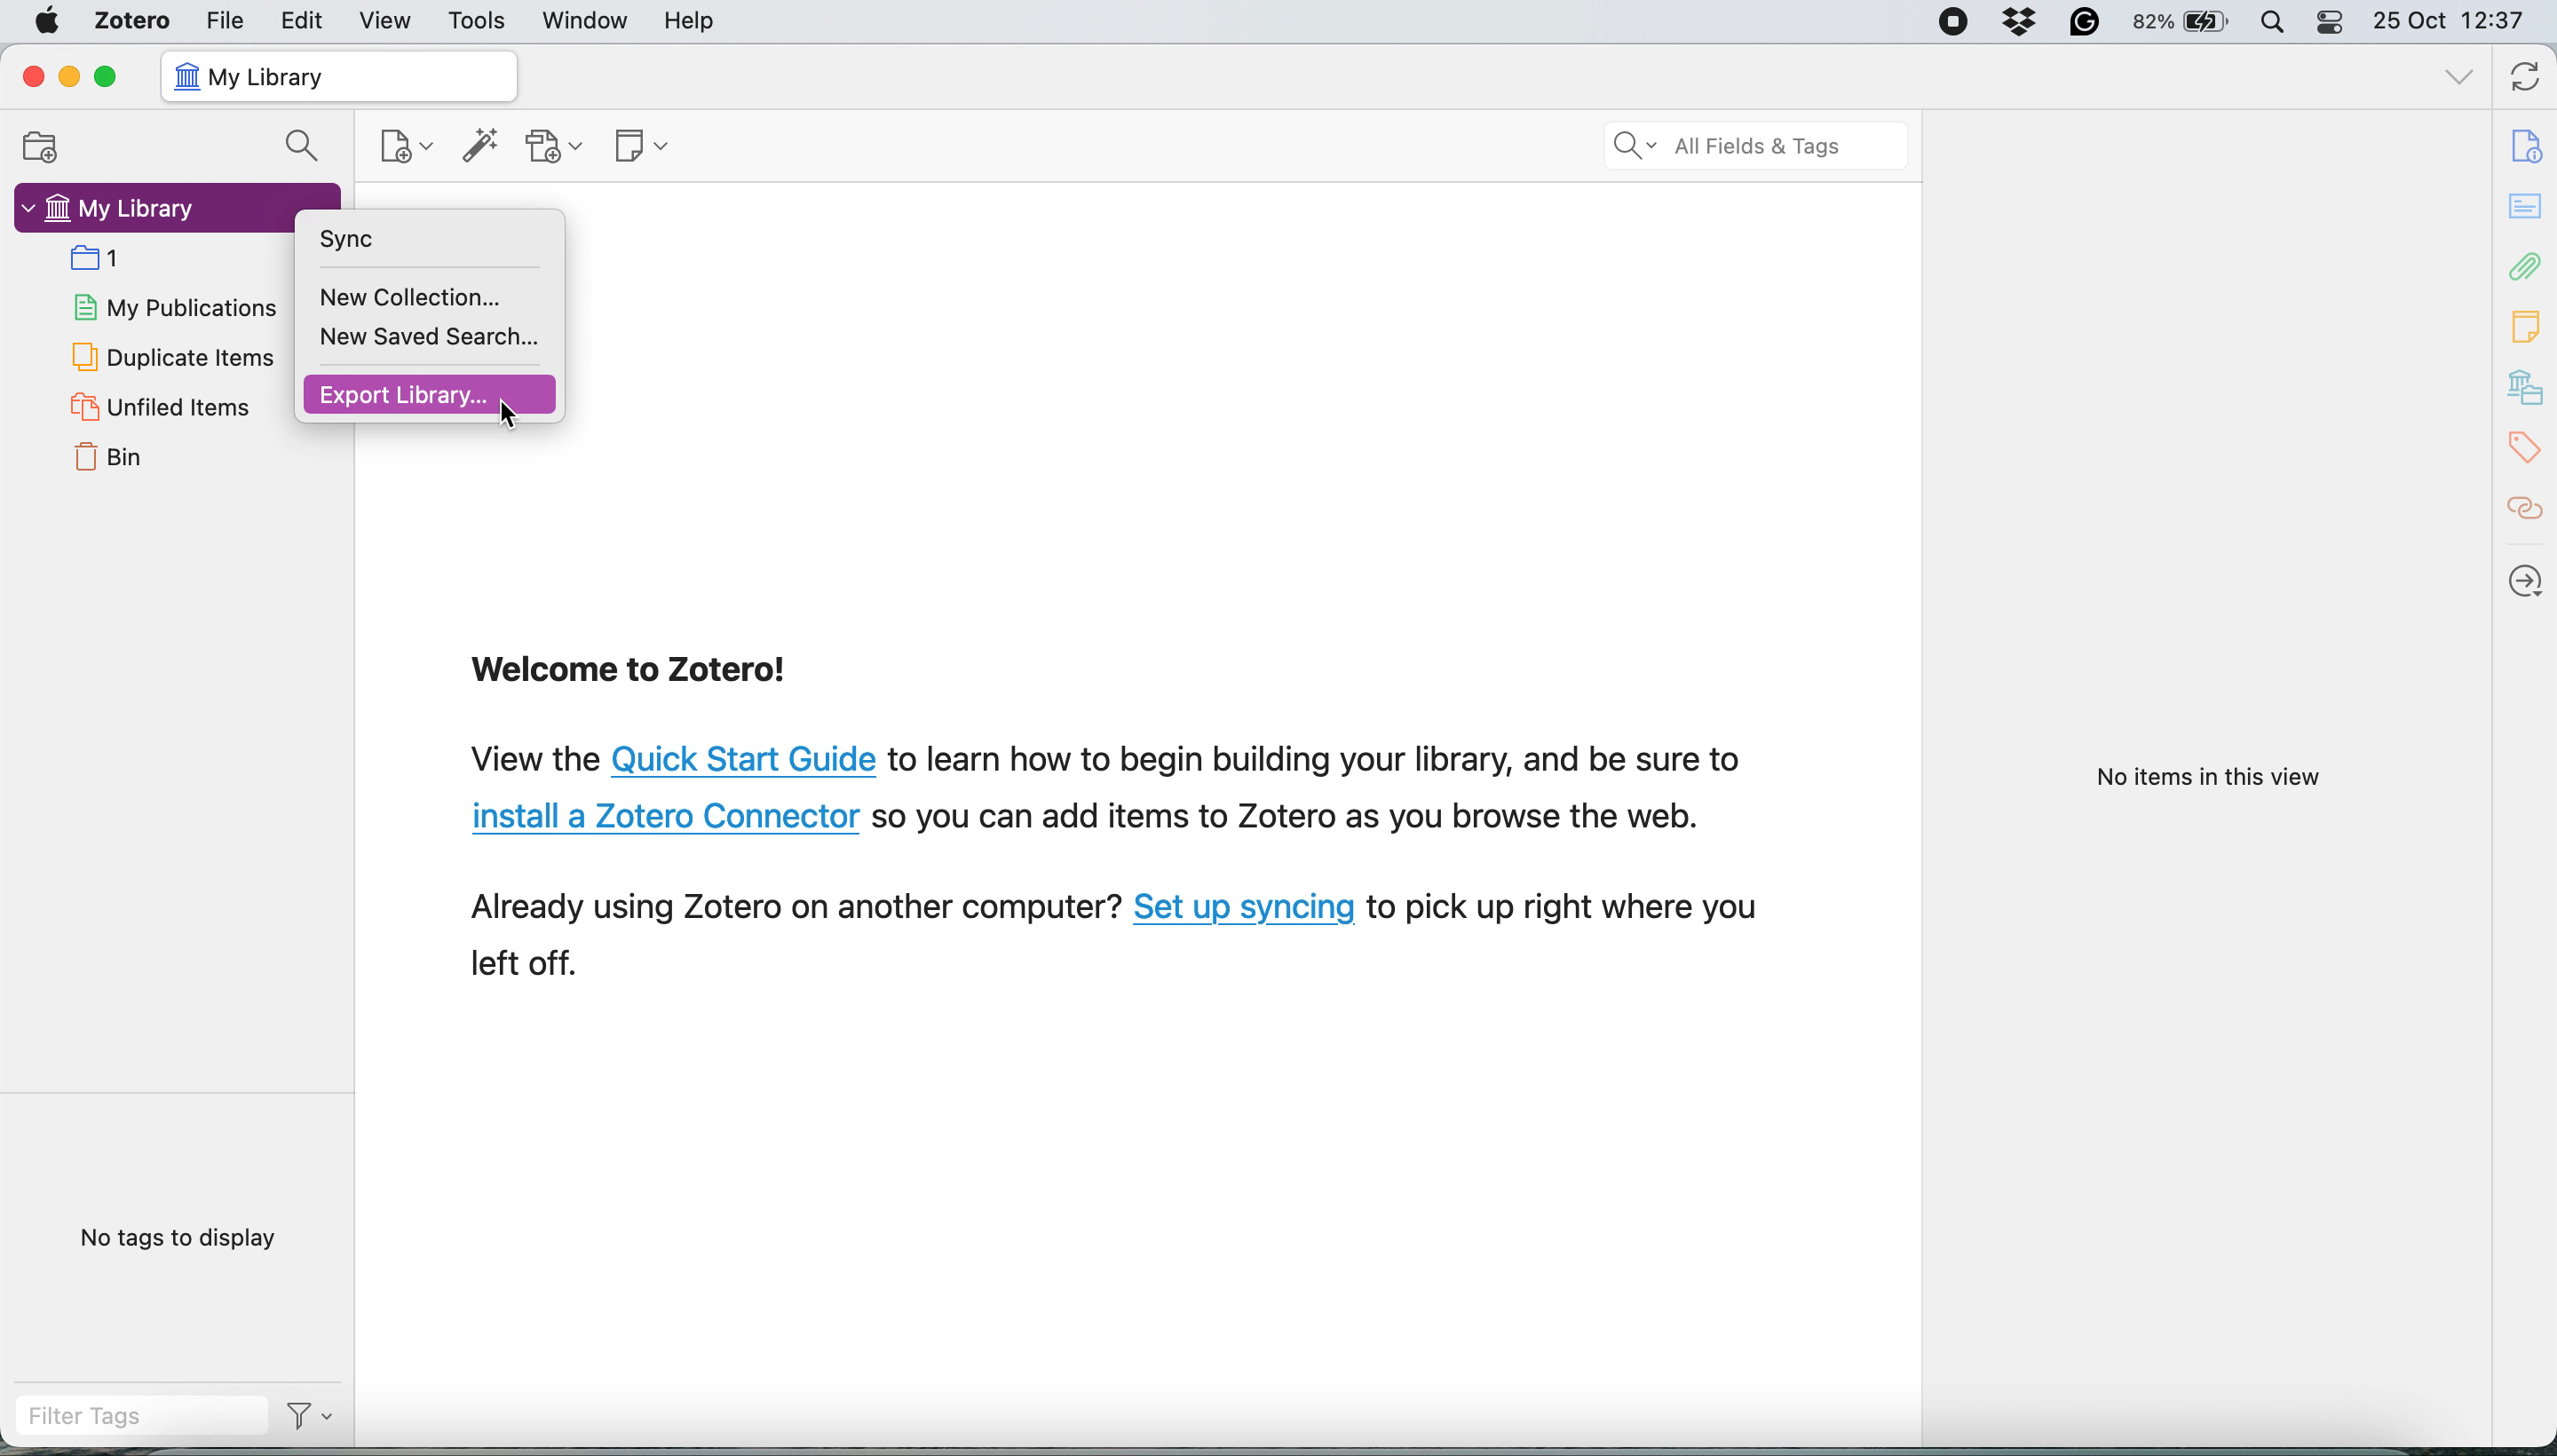 Image resolution: width=2557 pixels, height=1456 pixels. I want to click on note, so click(2526, 331).